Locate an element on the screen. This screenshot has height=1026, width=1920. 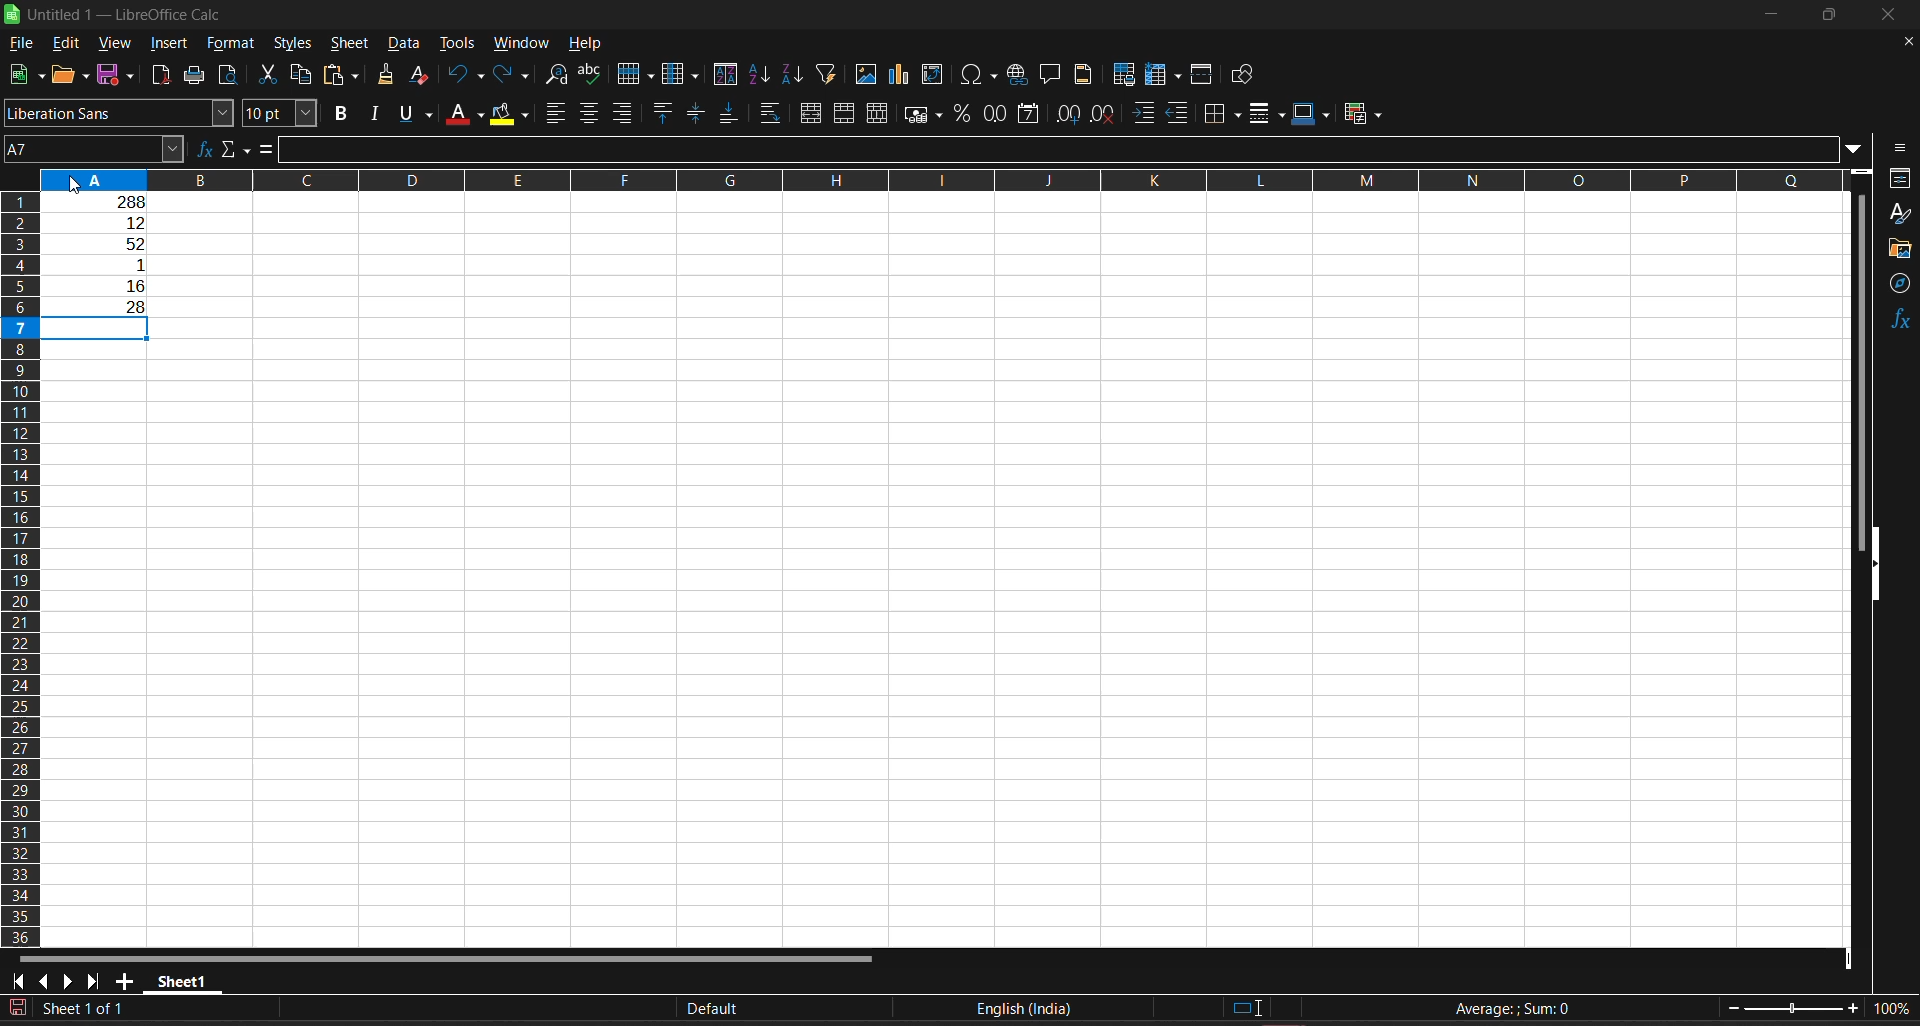
row name is located at coordinates (24, 566).